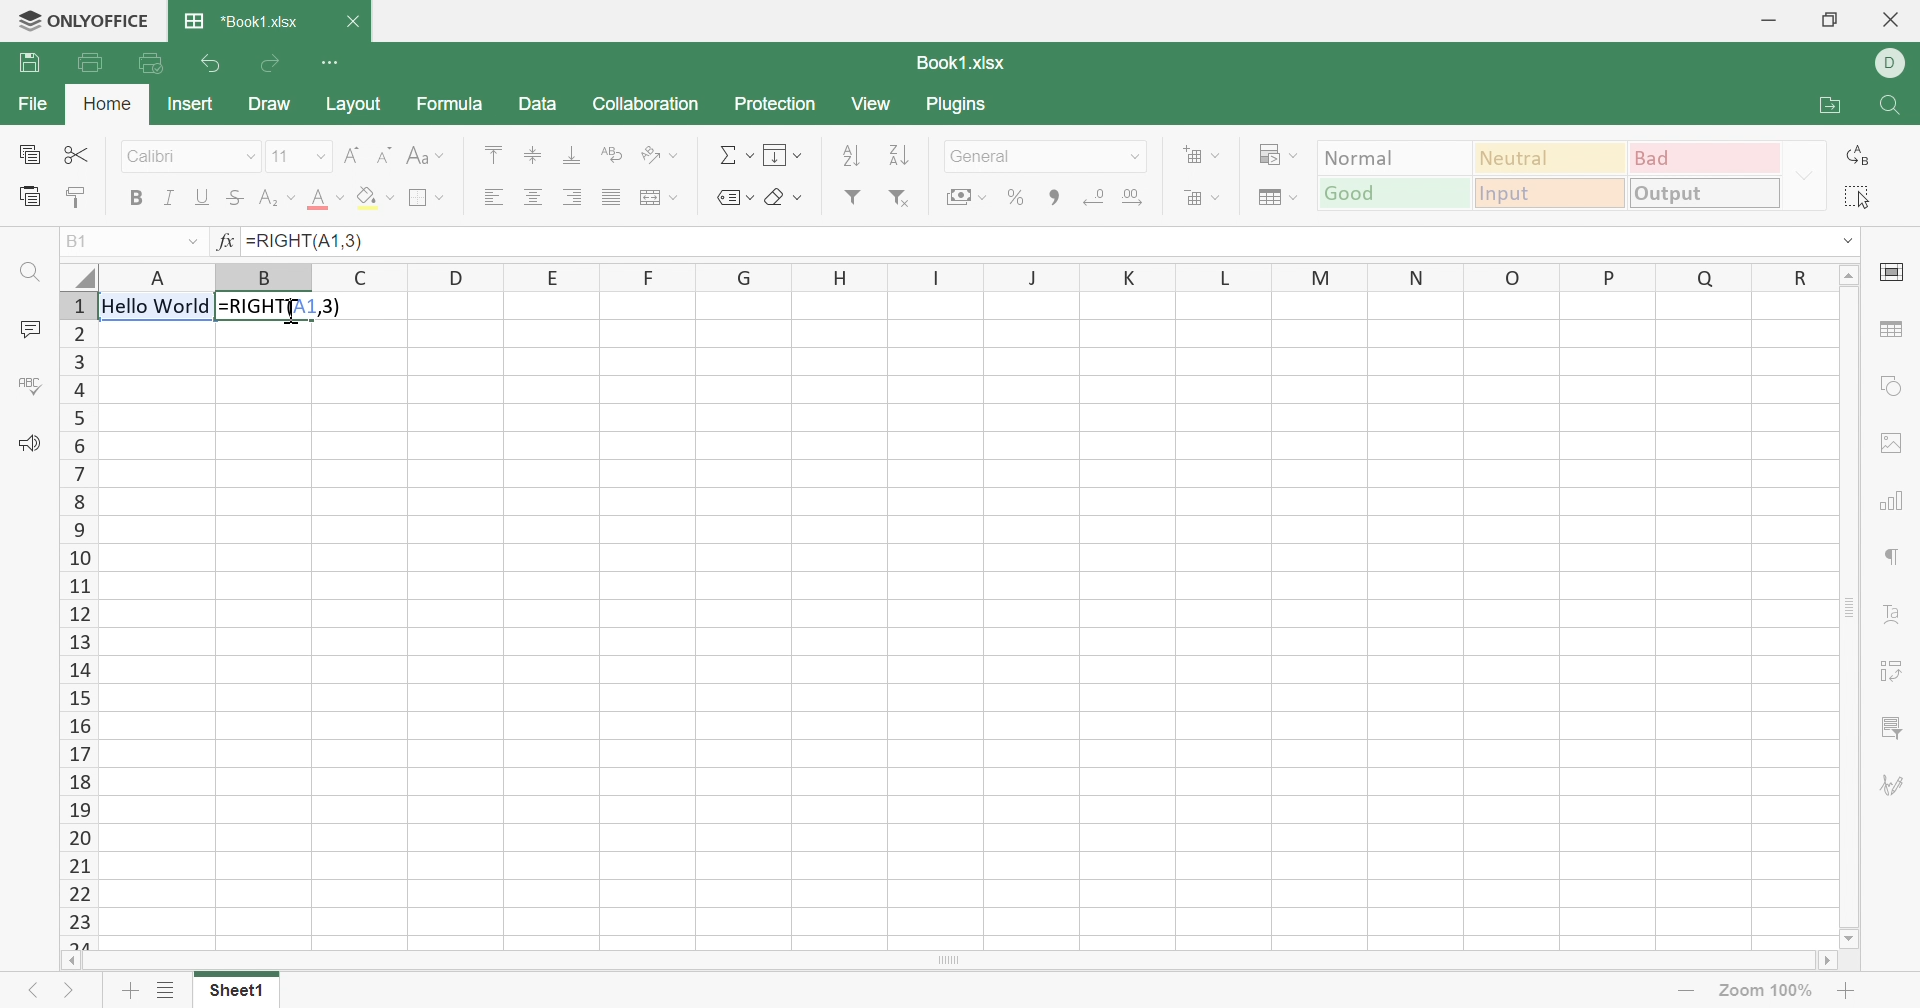 This screenshot has width=1920, height=1008. Describe the element at coordinates (1393, 157) in the screenshot. I see `Normal` at that location.